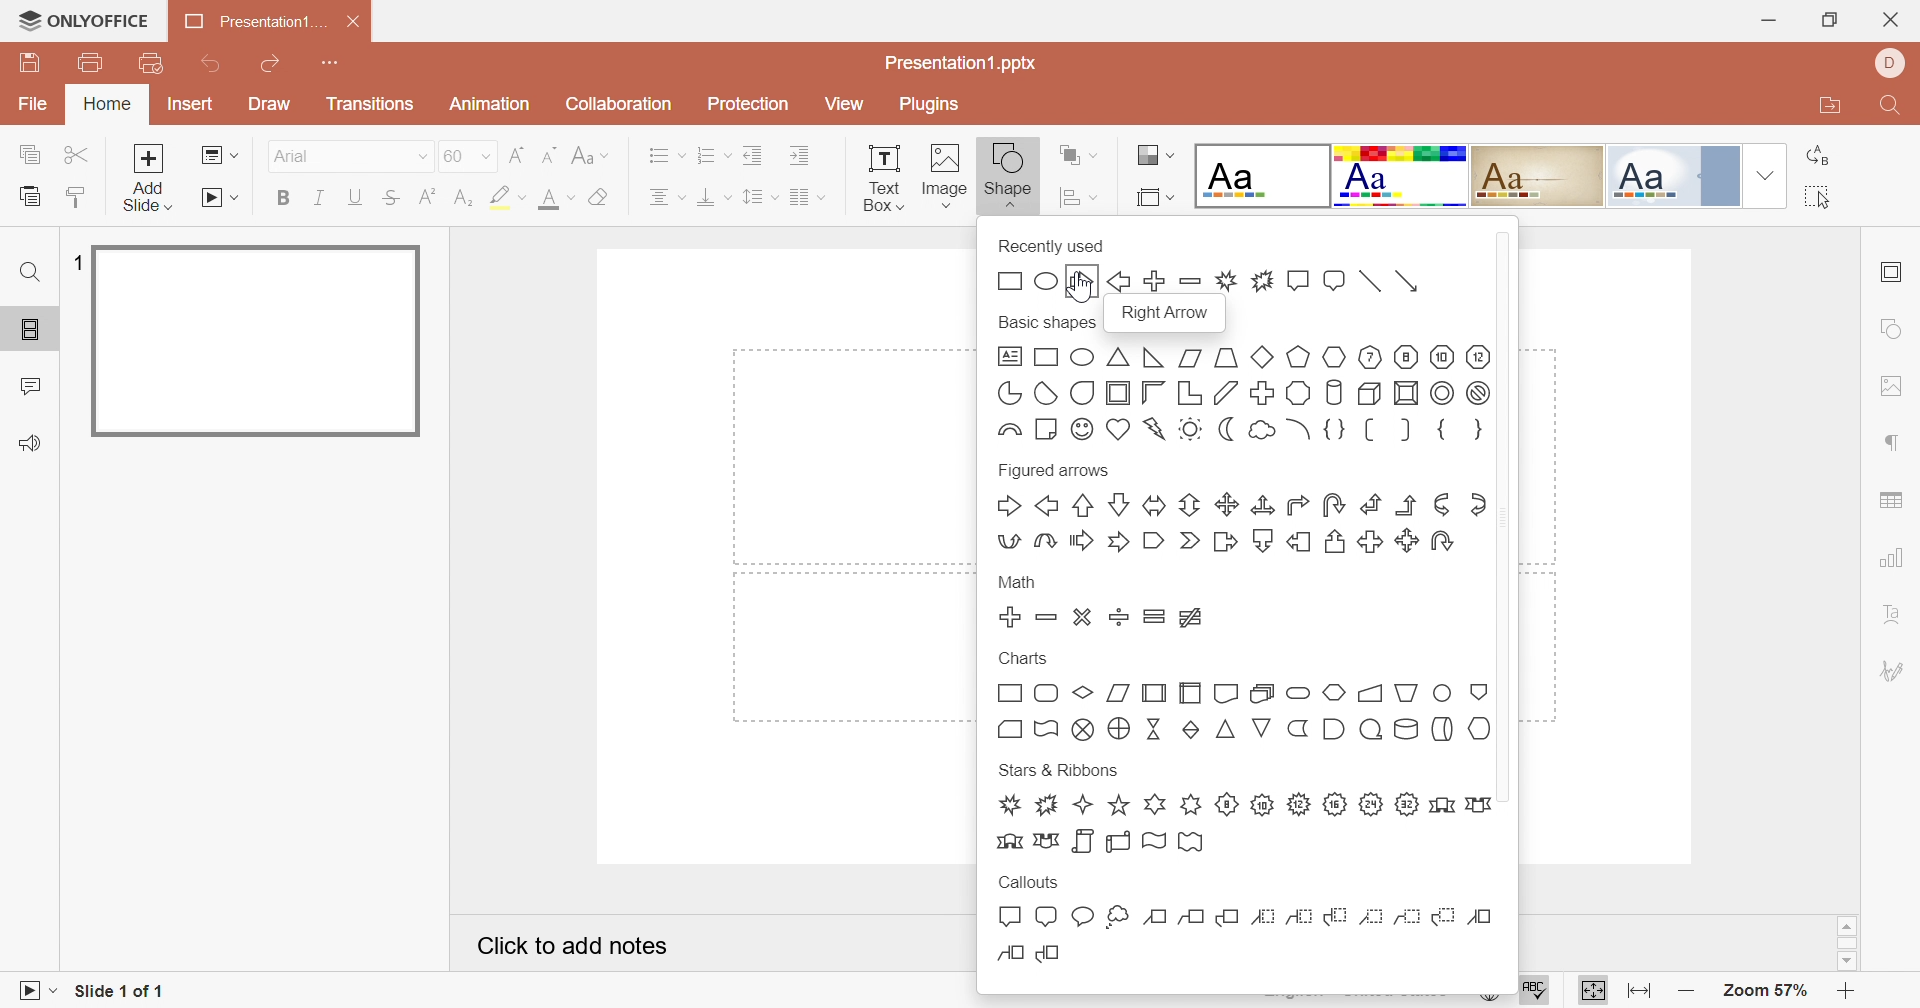 This screenshot has height=1008, width=1920. I want to click on Slider, so click(1511, 516).